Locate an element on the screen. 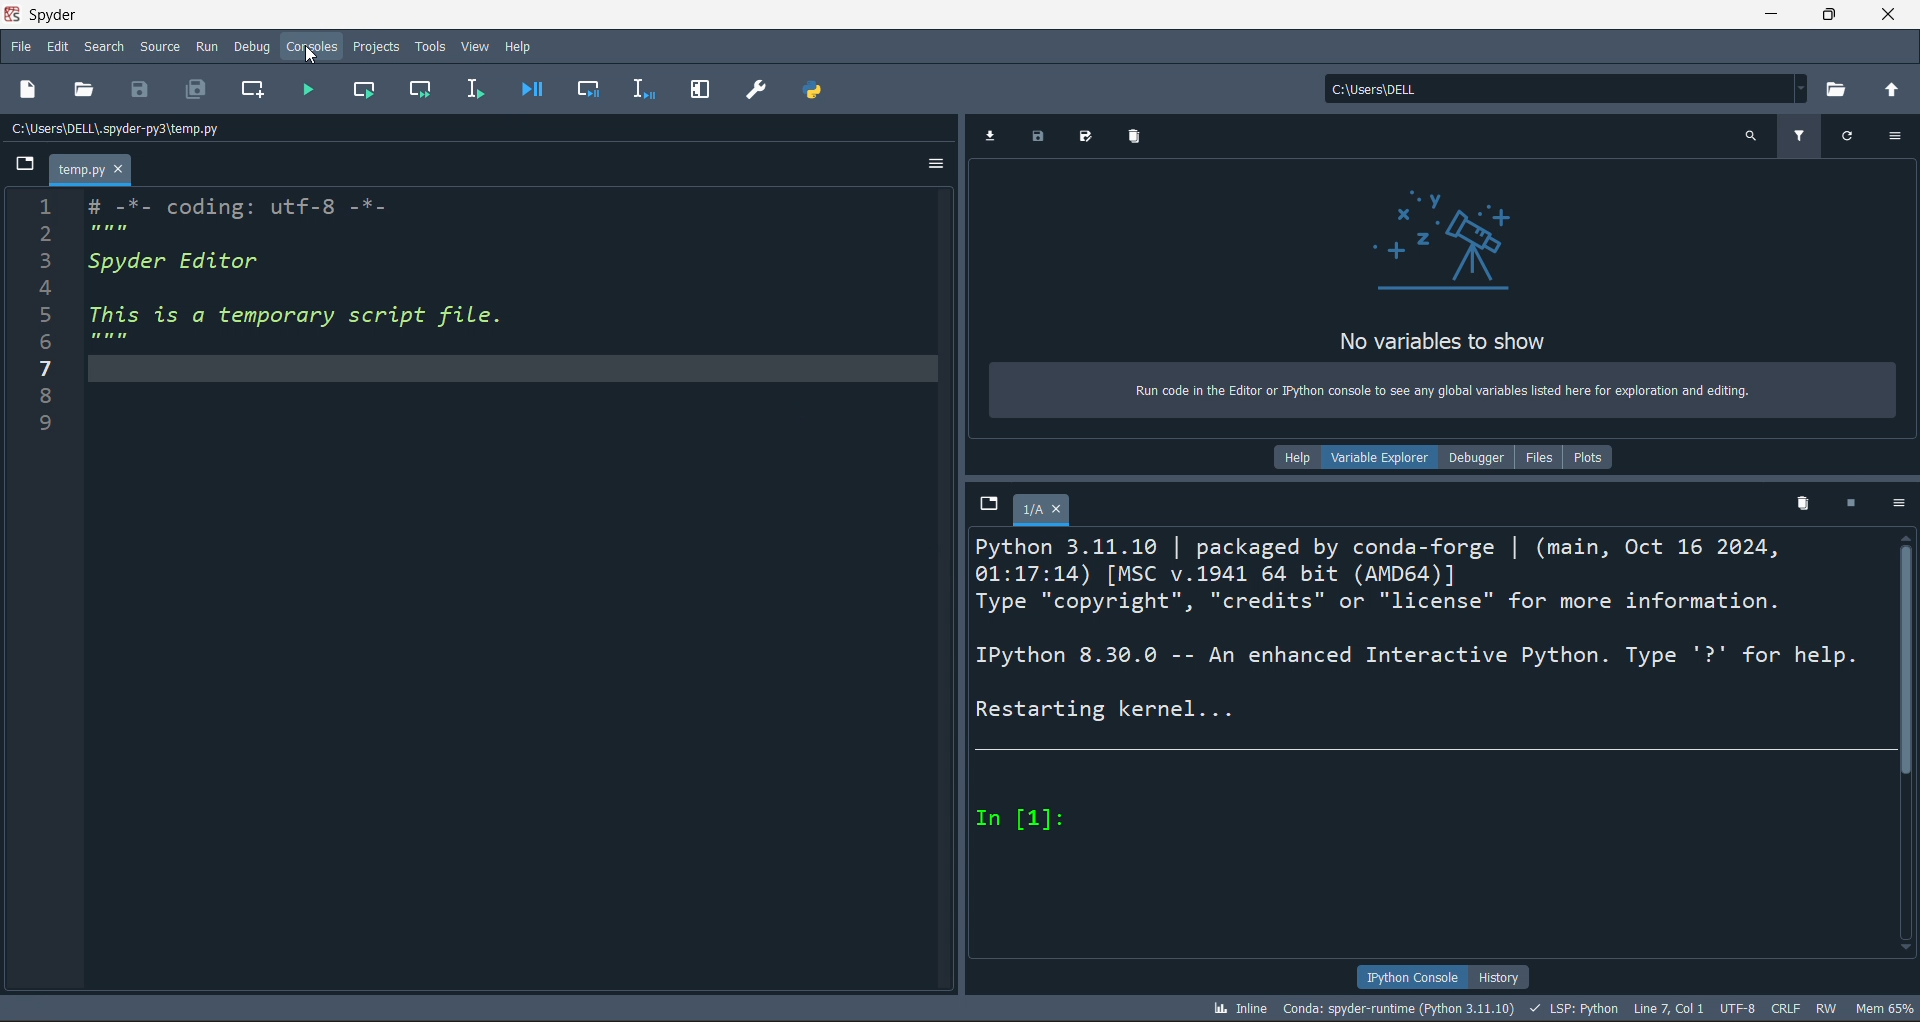  debug file is located at coordinates (527, 91).